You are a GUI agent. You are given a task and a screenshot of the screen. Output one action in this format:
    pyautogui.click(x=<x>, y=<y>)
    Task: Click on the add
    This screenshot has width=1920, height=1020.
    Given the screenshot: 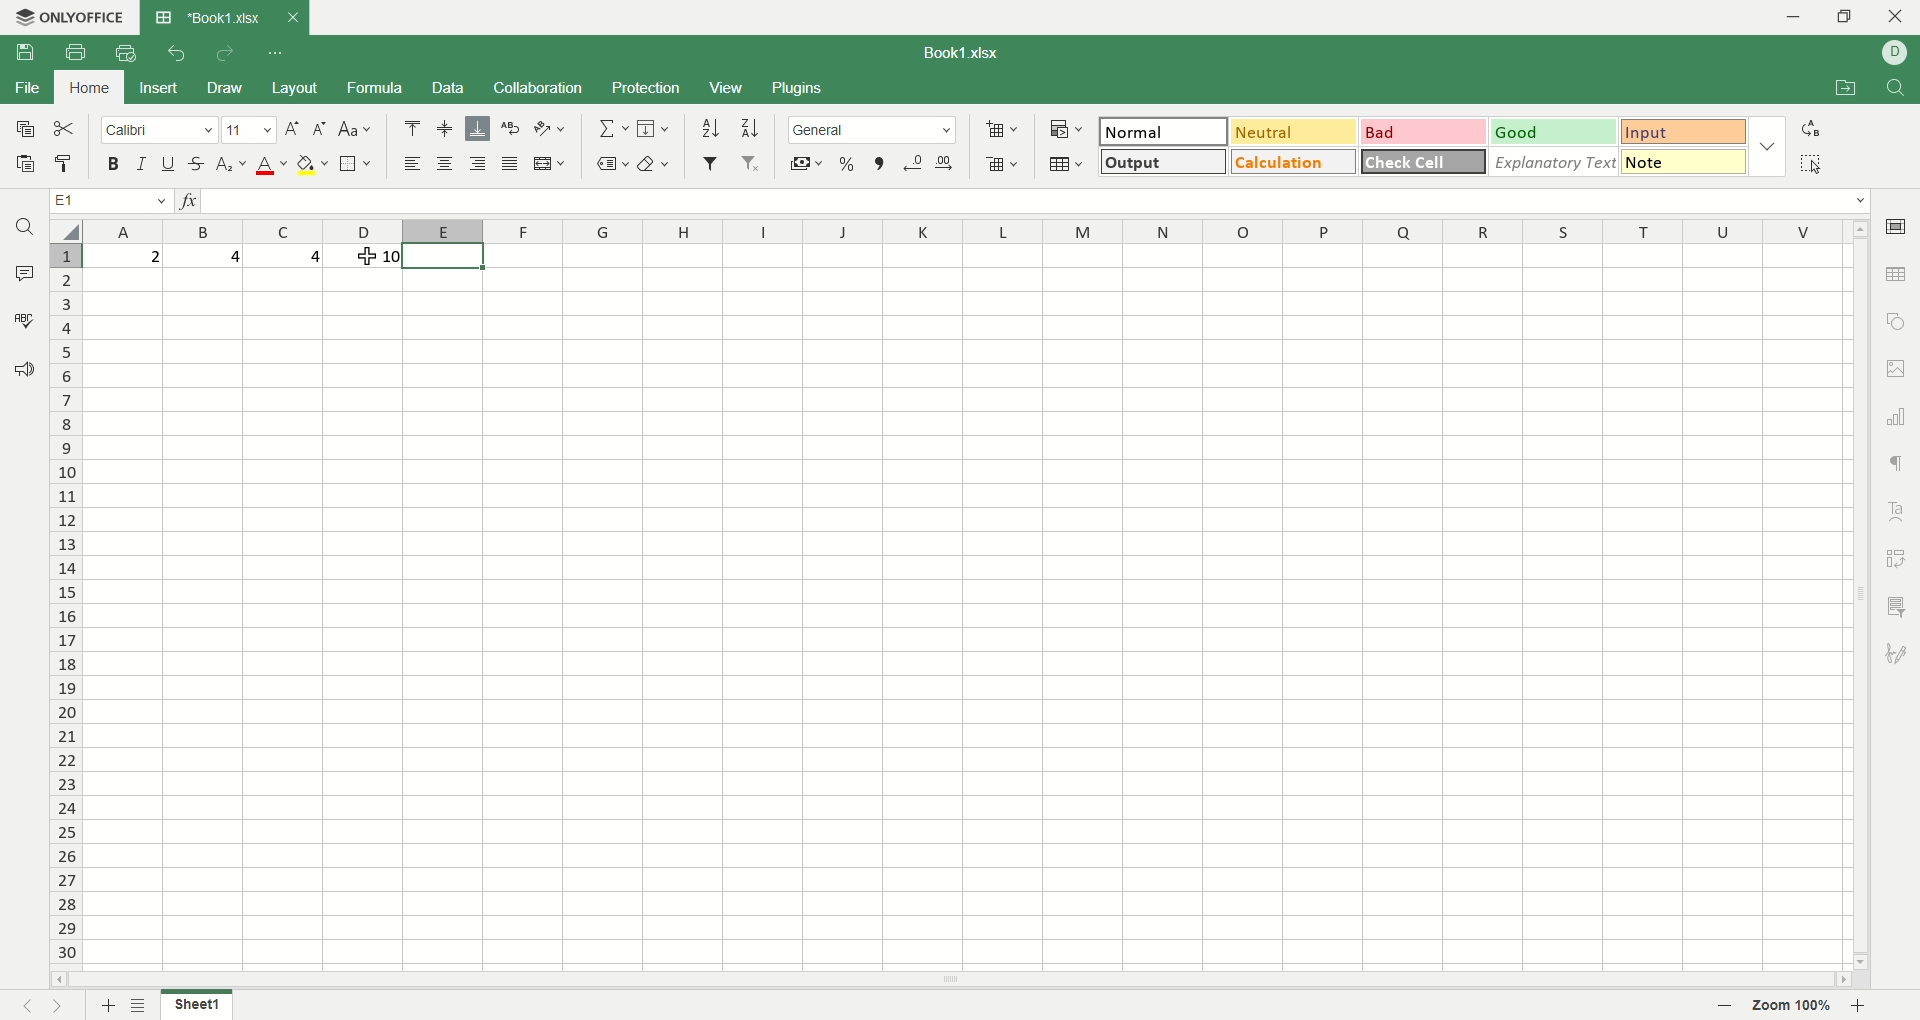 What is the action you would take?
    pyautogui.click(x=104, y=1005)
    